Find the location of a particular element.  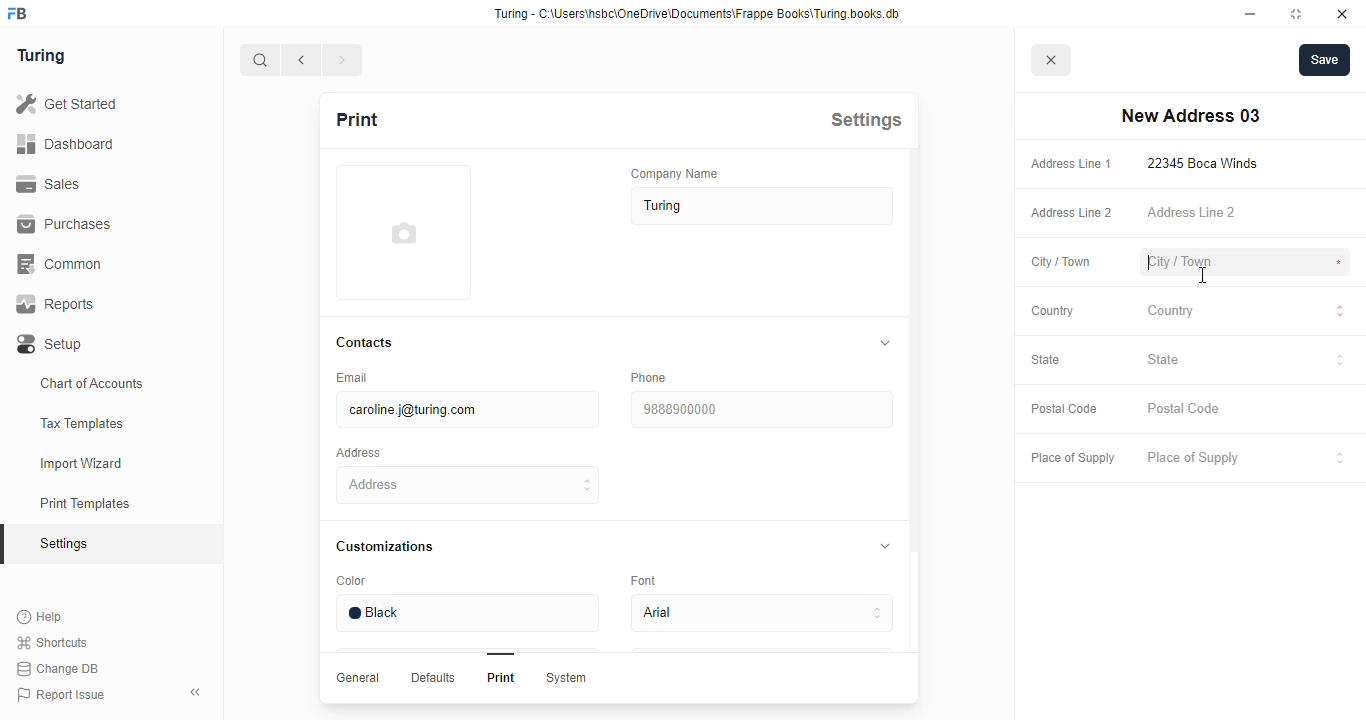

company name is located at coordinates (675, 173).